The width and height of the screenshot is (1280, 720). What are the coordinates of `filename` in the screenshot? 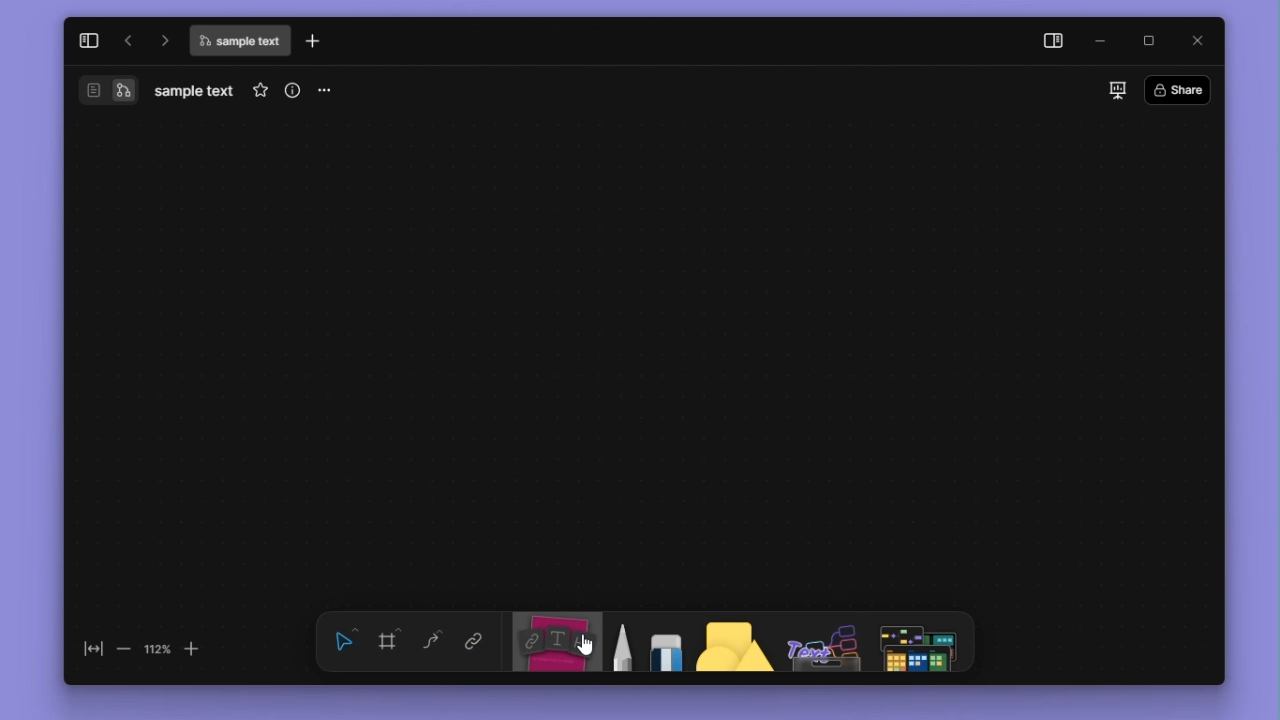 It's located at (194, 92).